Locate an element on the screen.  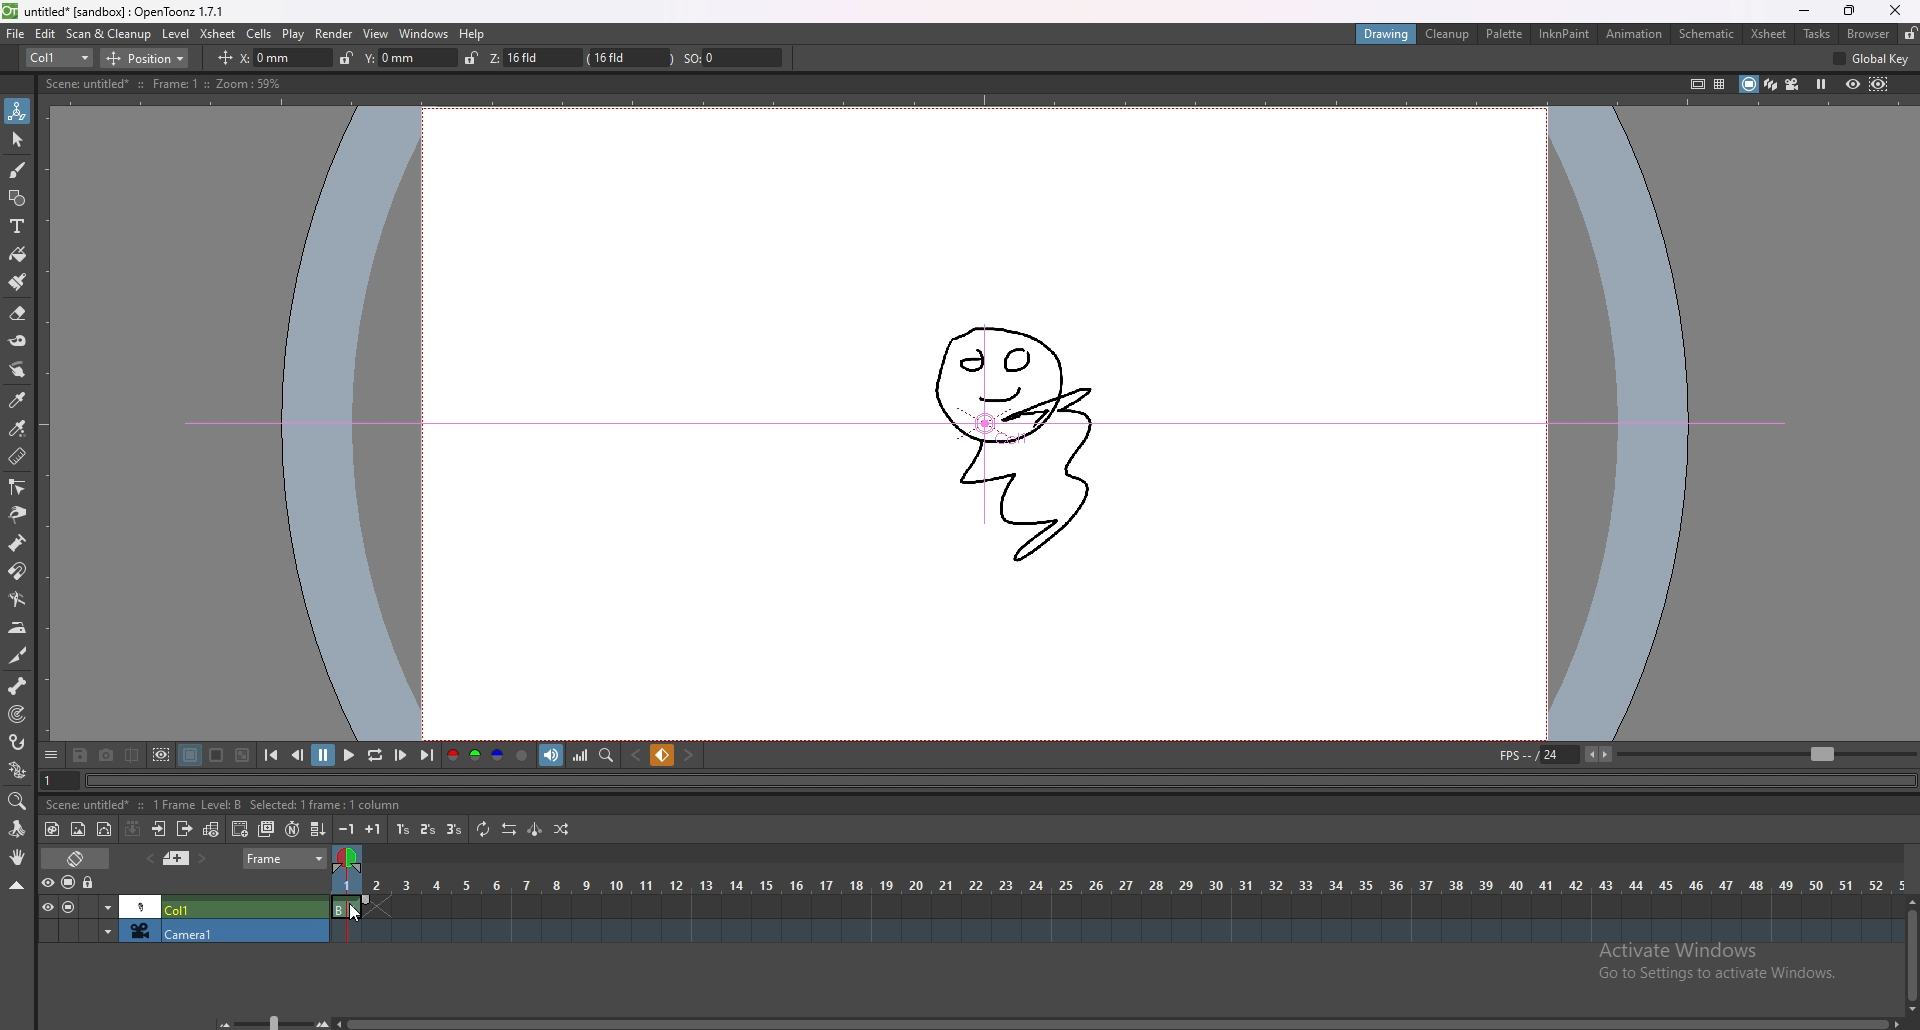
magnet is located at coordinates (17, 572).